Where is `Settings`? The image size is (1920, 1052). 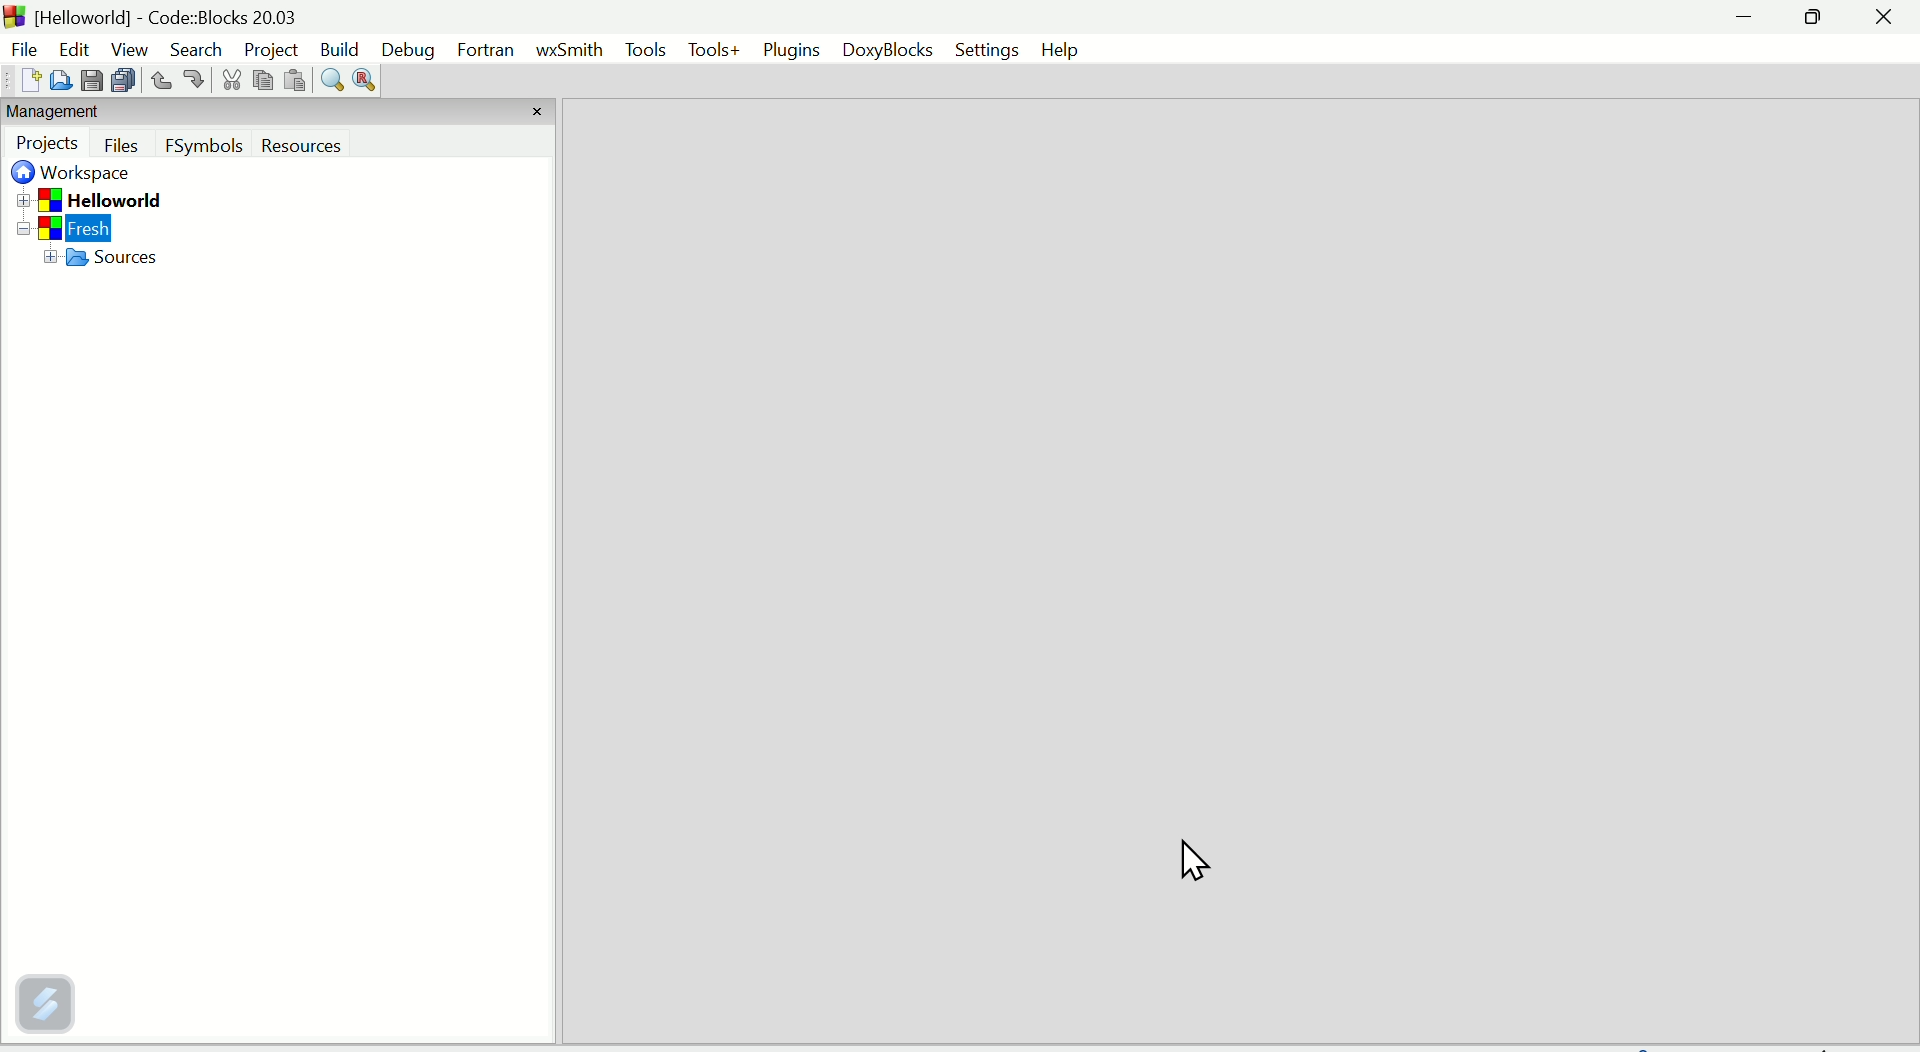
Settings is located at coordinates (987, 49).